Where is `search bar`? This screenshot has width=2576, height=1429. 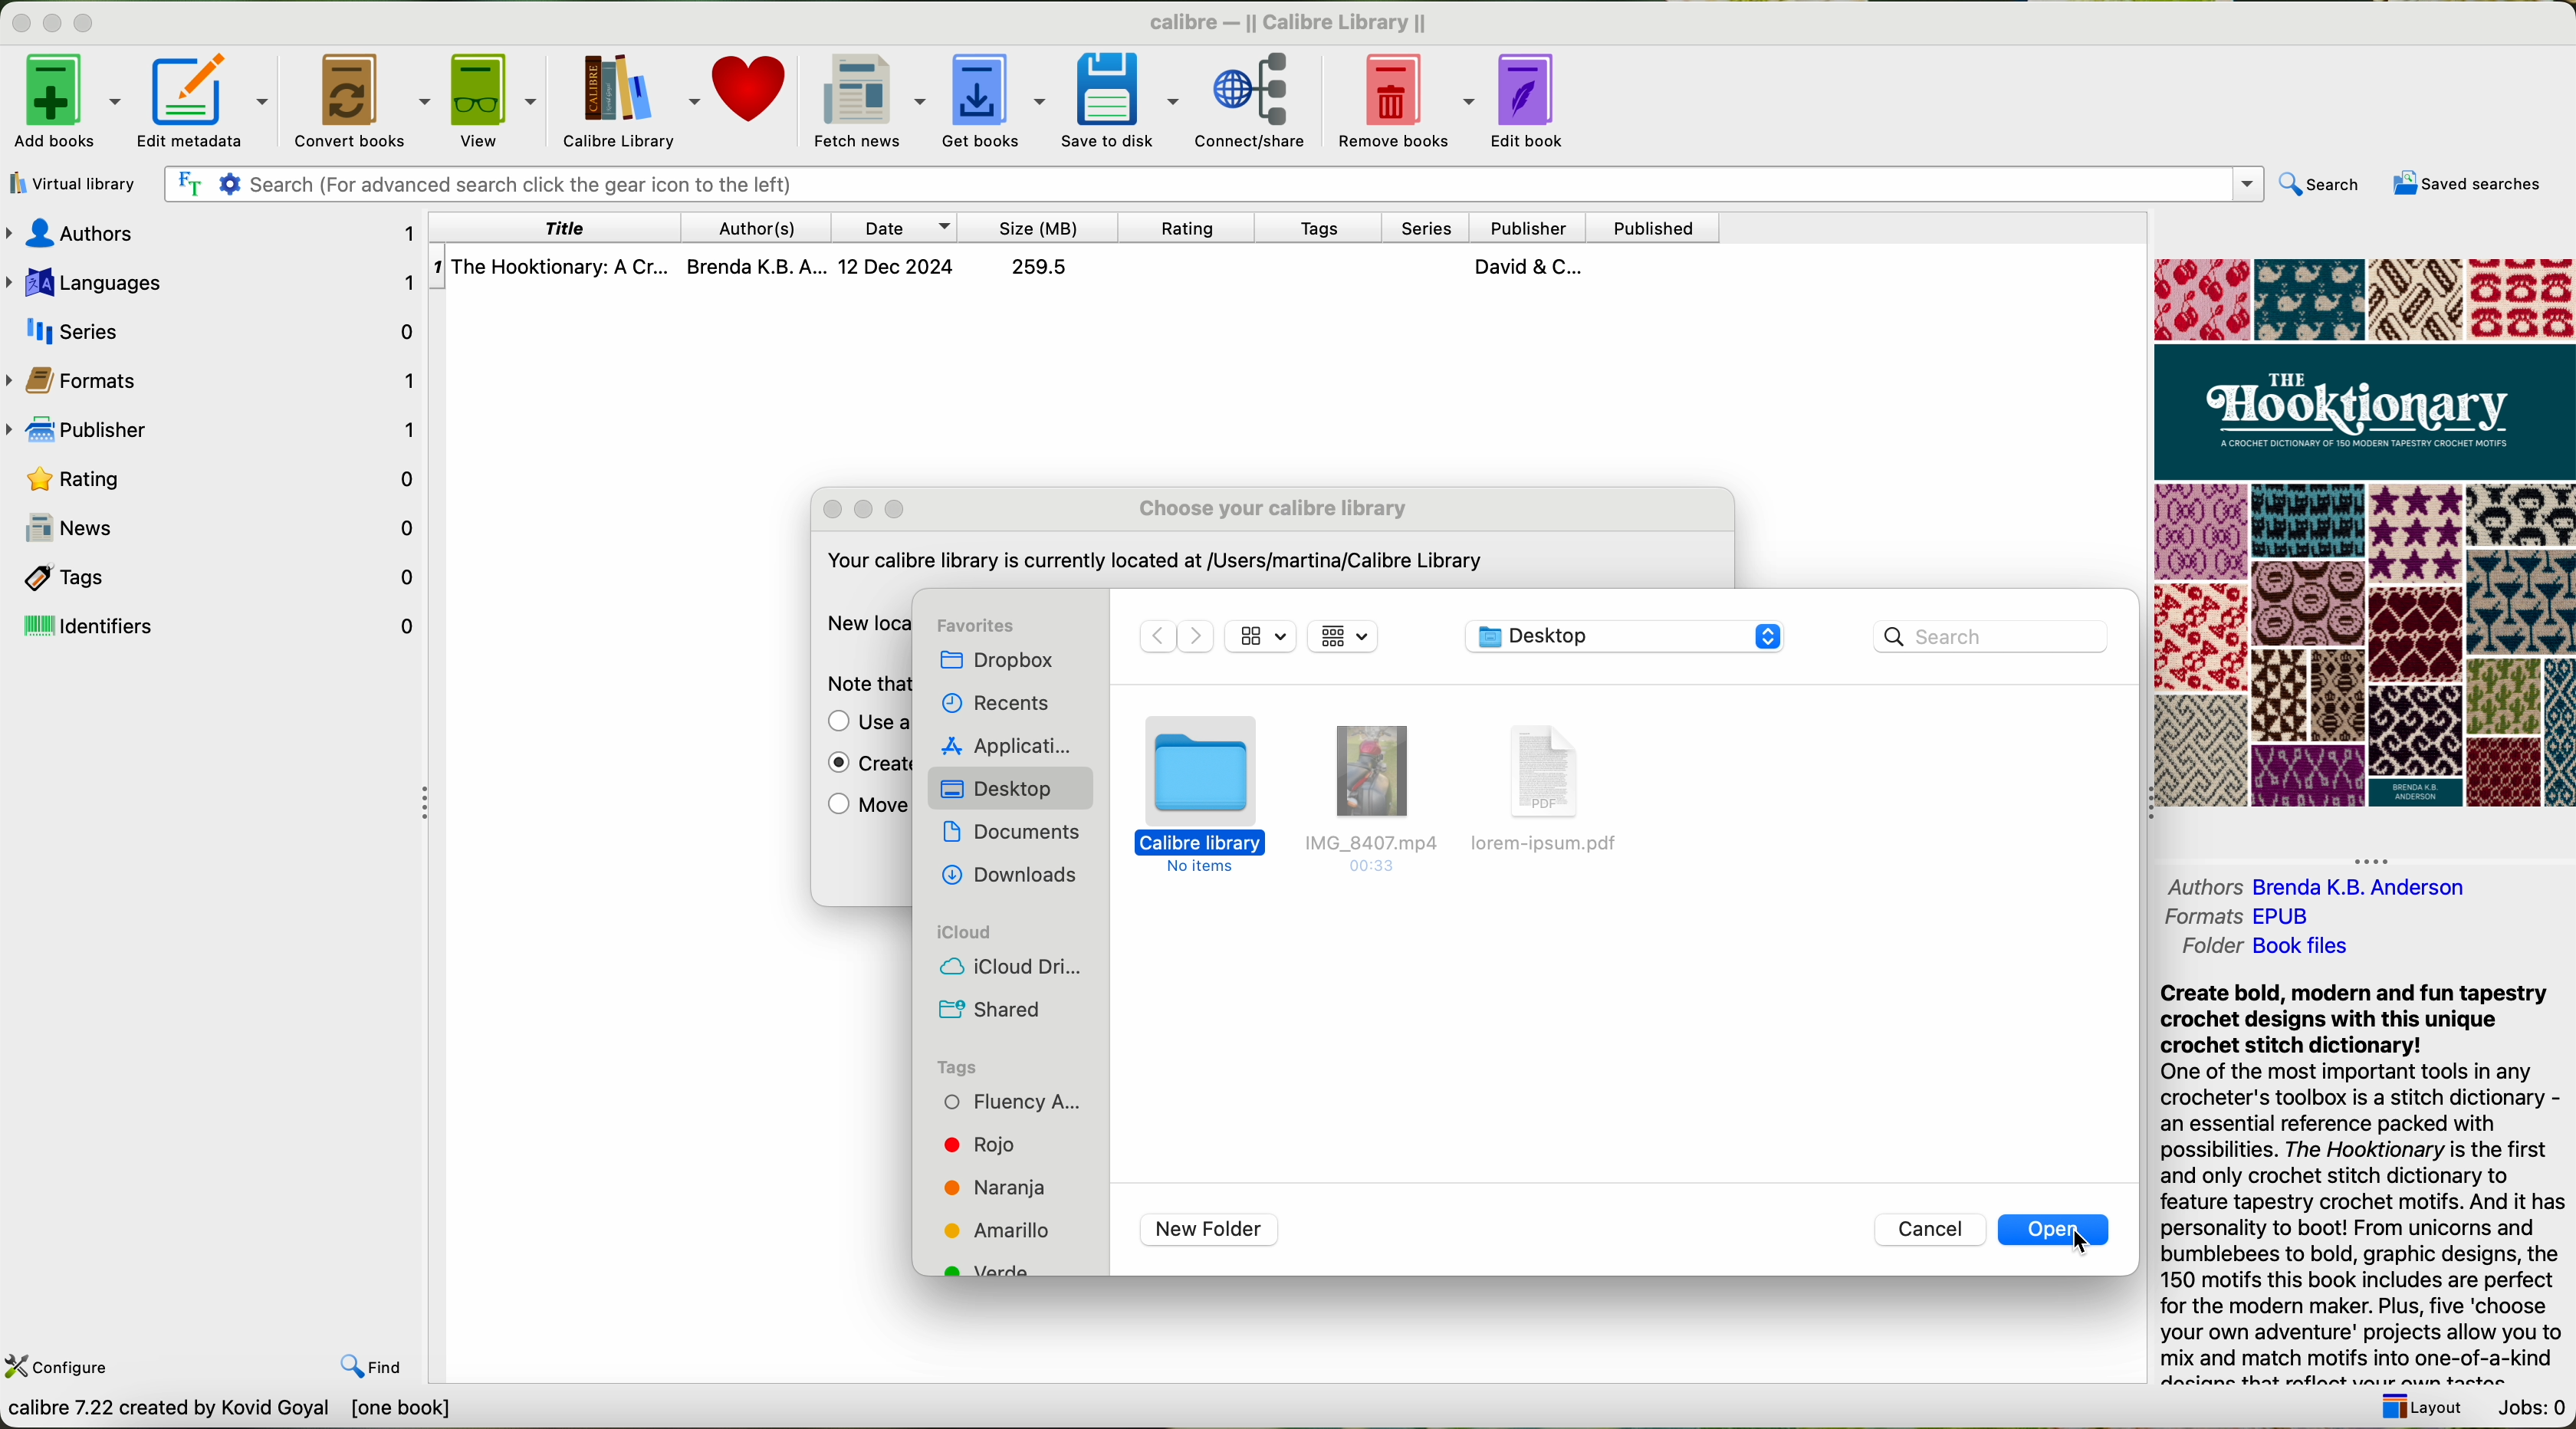
search bar is located at coordinates (1262, 182).